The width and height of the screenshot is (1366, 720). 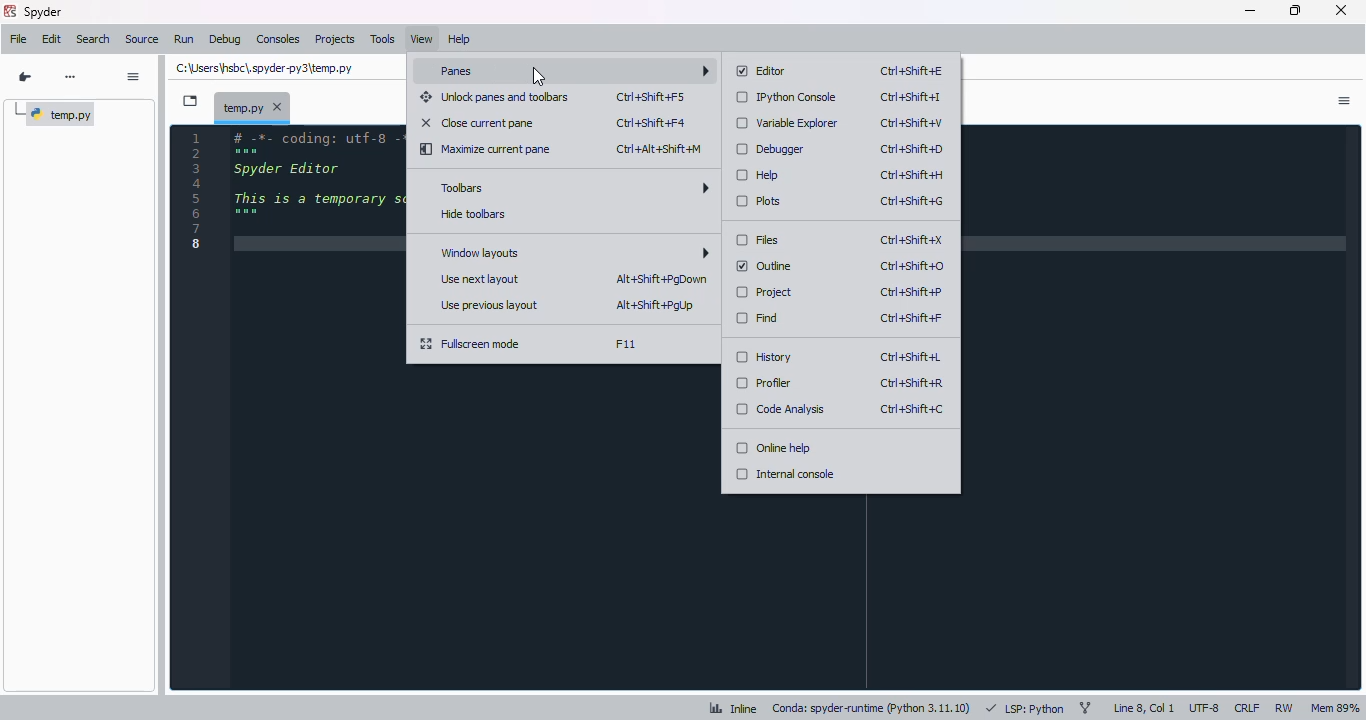 What do you see at coordinates (572, 253) in the screenshot?
I see `window layouts` at bounding box center [572, 253].